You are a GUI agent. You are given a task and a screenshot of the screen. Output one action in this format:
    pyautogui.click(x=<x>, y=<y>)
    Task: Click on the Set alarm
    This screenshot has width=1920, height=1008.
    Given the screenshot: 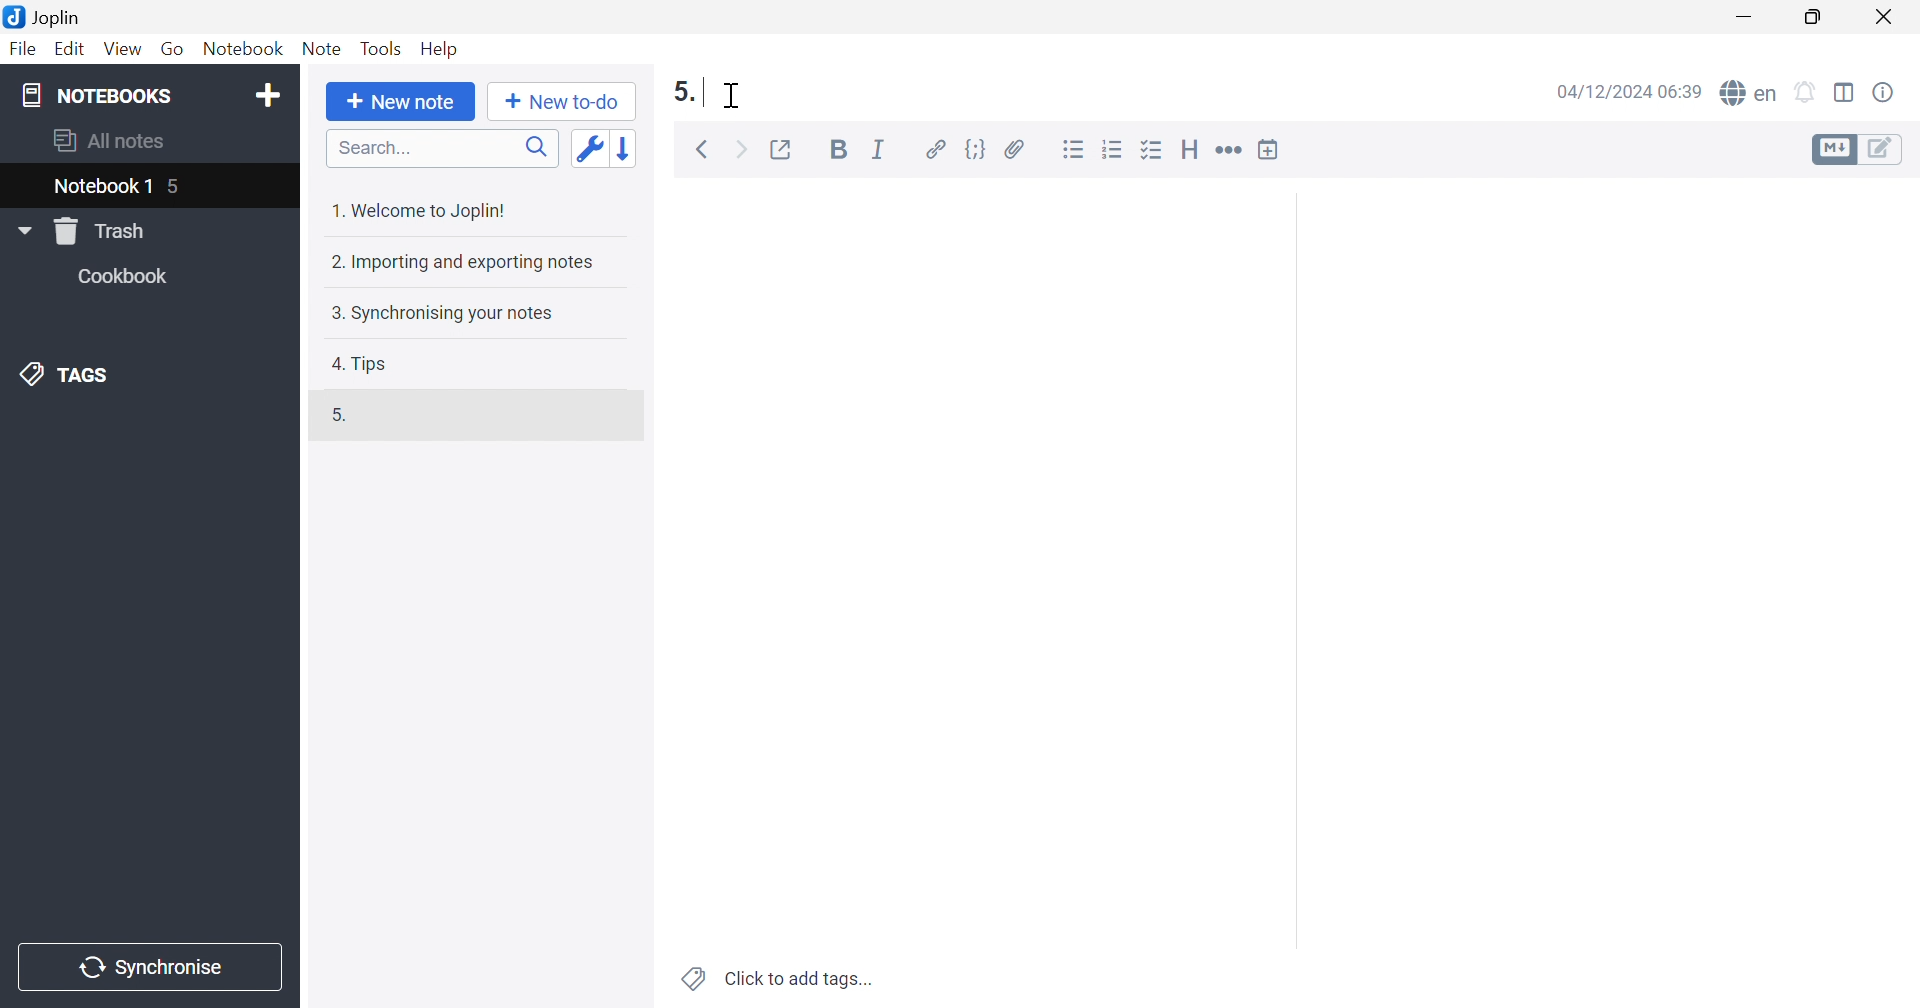 What is the action you would take?
    pyautogui.click(x=1809, y=90)
    